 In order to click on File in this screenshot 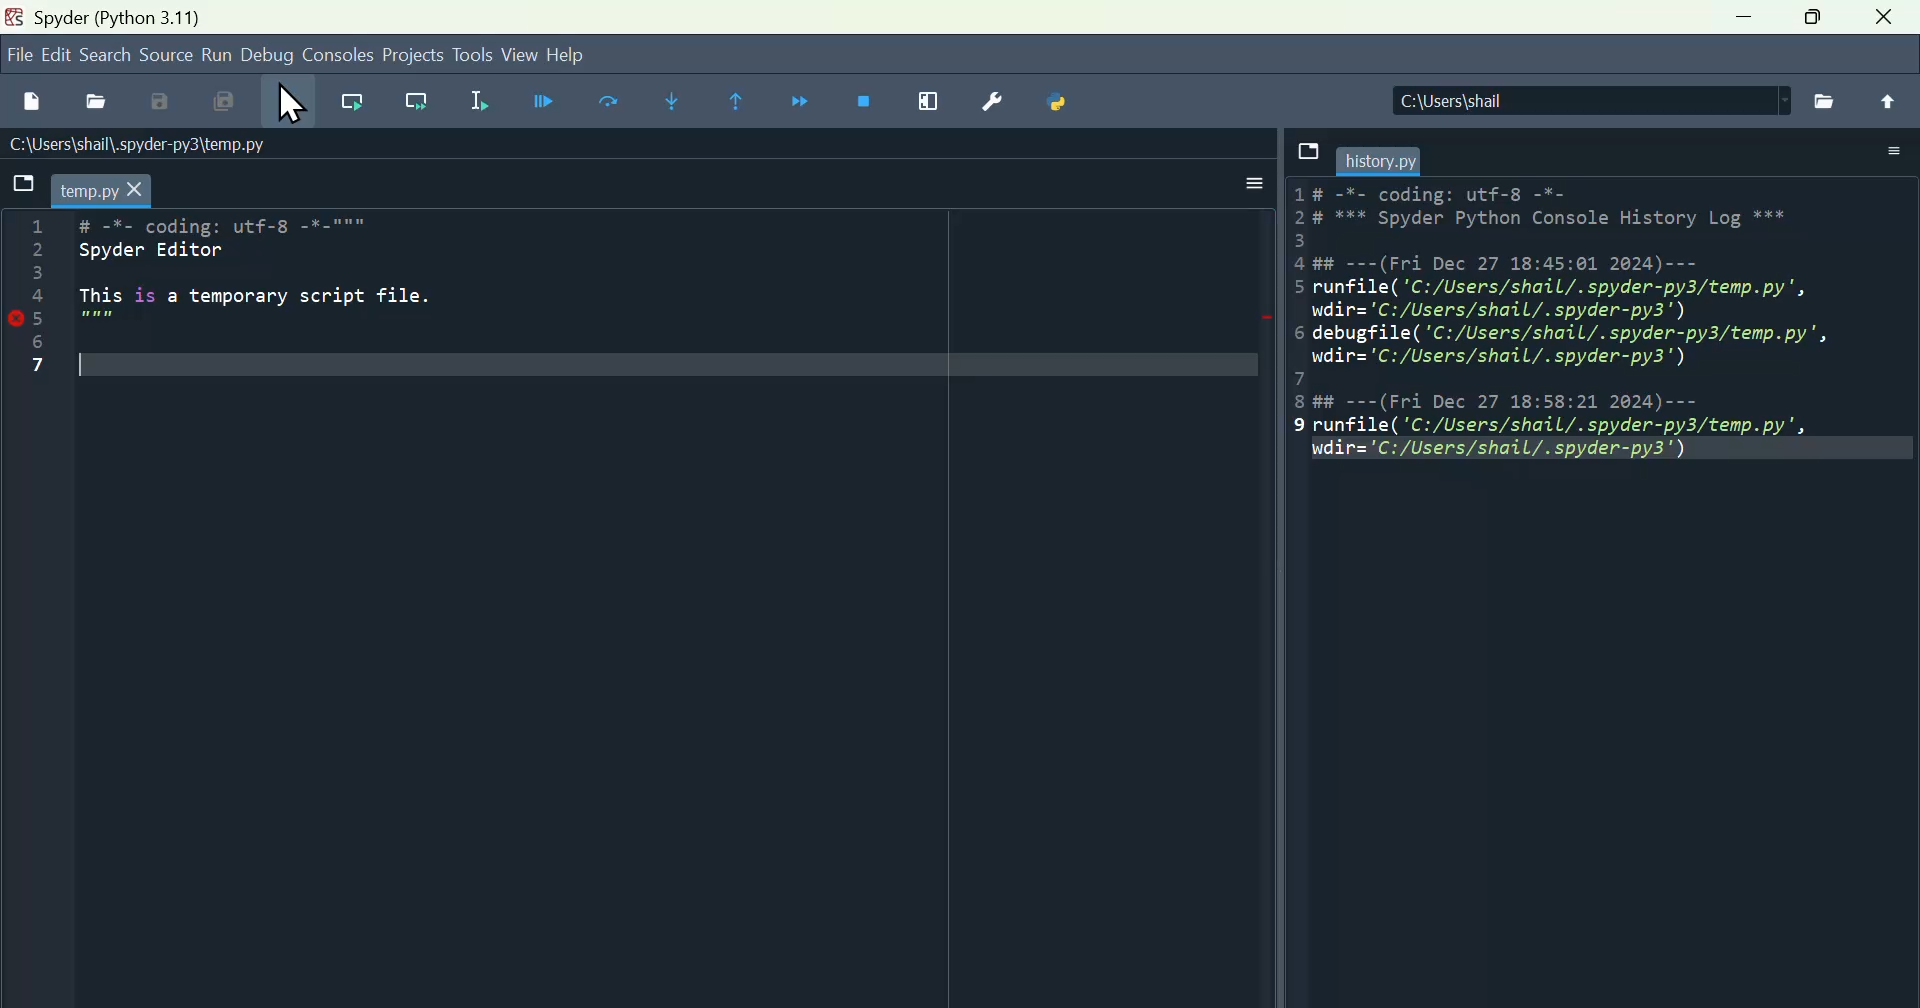, I will do `click(20, 184)`.